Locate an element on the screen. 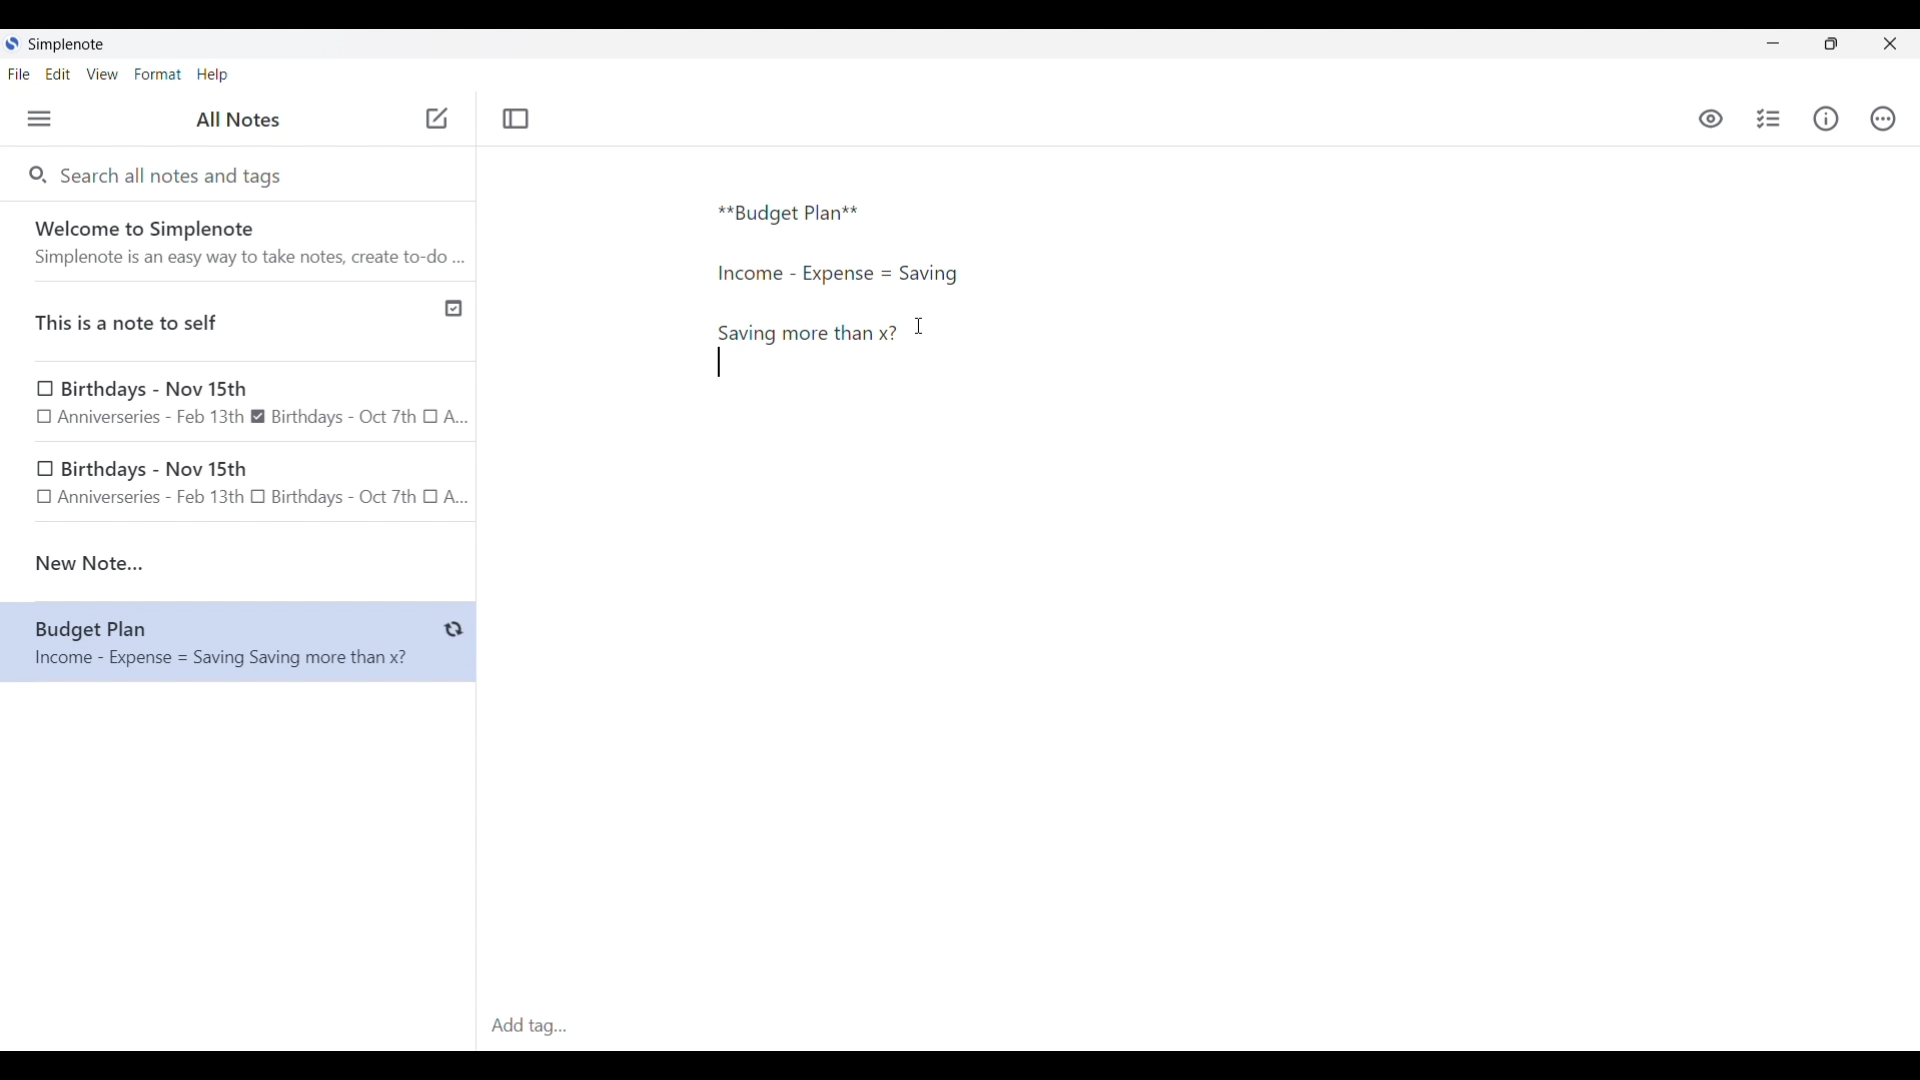 This screenshot has width=1920, height=1080. birthday note is located at coordinates (240, 486).